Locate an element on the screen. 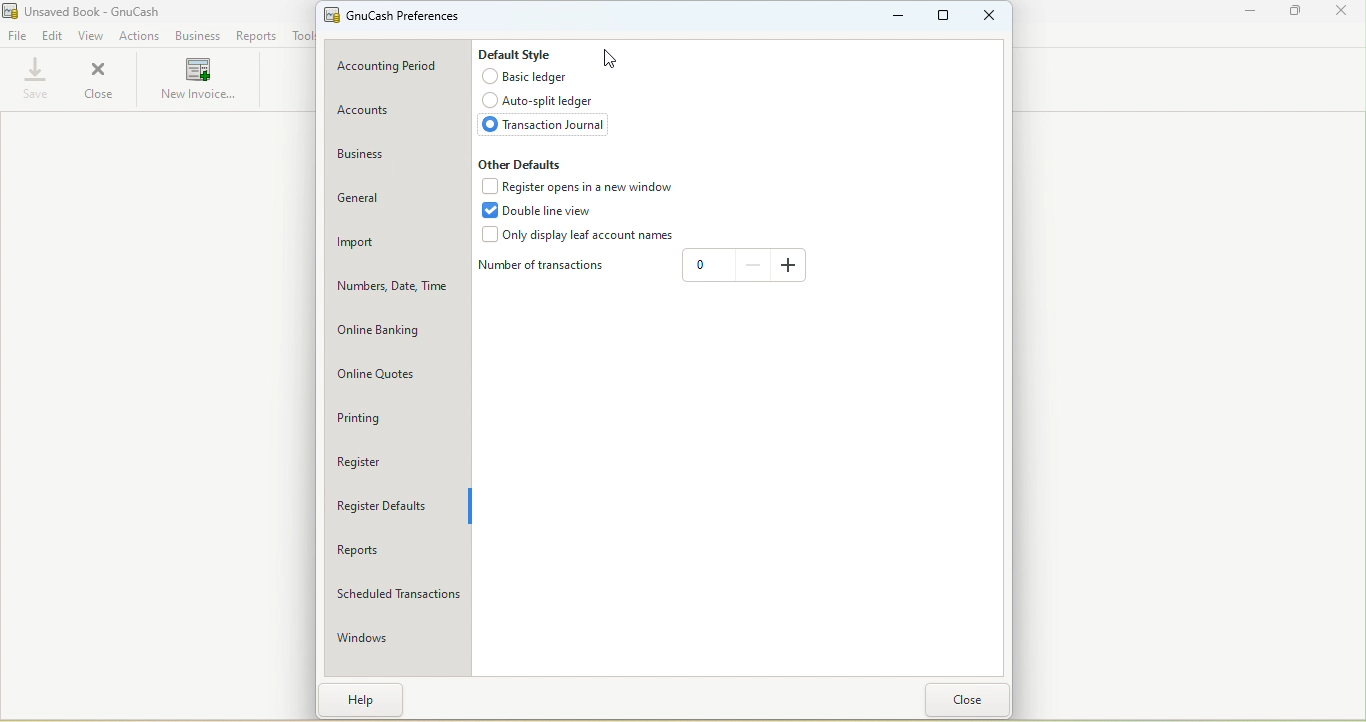 This screenshot has width=1366, height=722. Double line view is located at coordinates (540, 211).